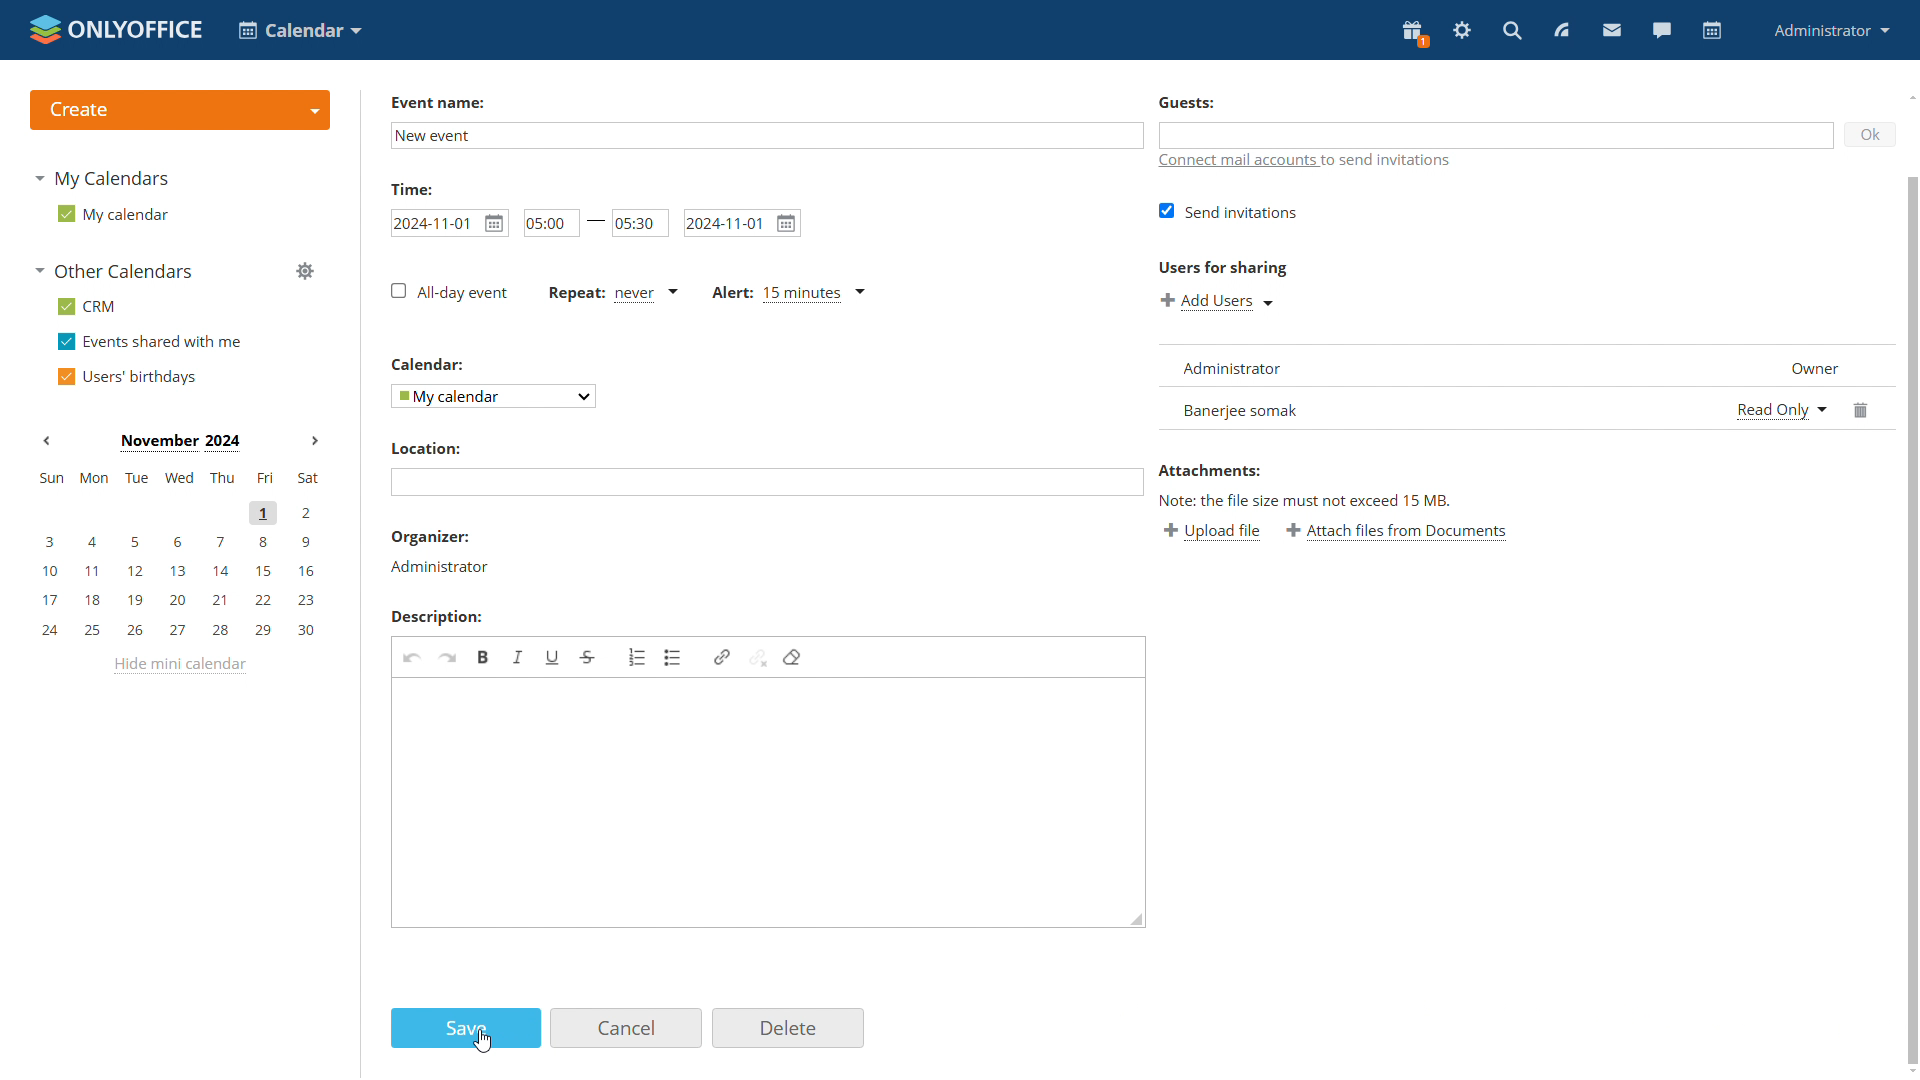 The image size is (1920, 1080). What do you see at coordinates (180, 109) in the screenshot?
I see `create` at bounding box center [180, 109].